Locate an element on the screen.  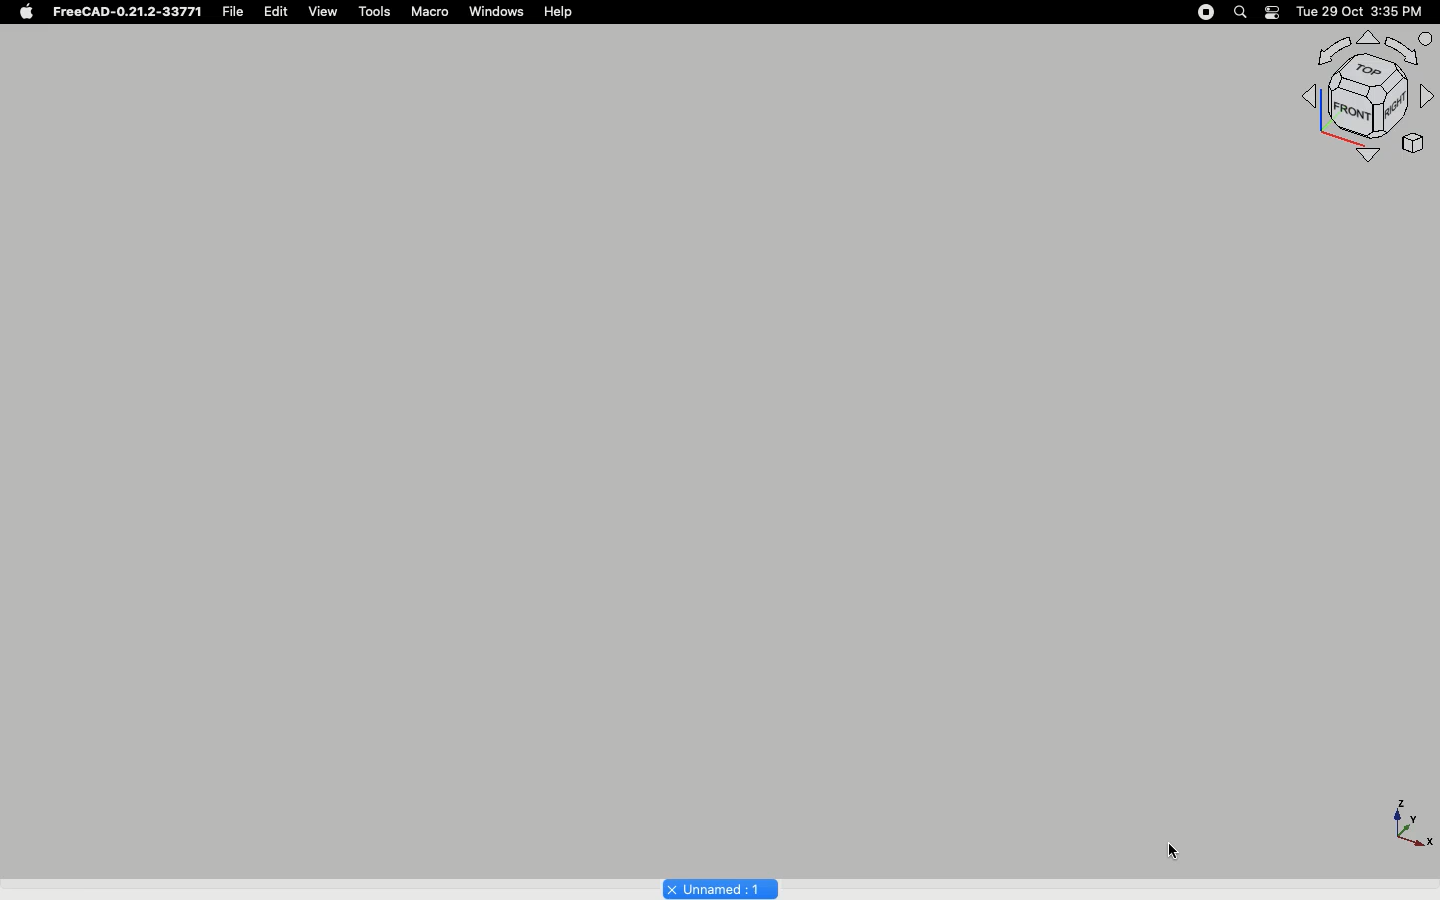
Grey background is located at coordinates (640, 428).